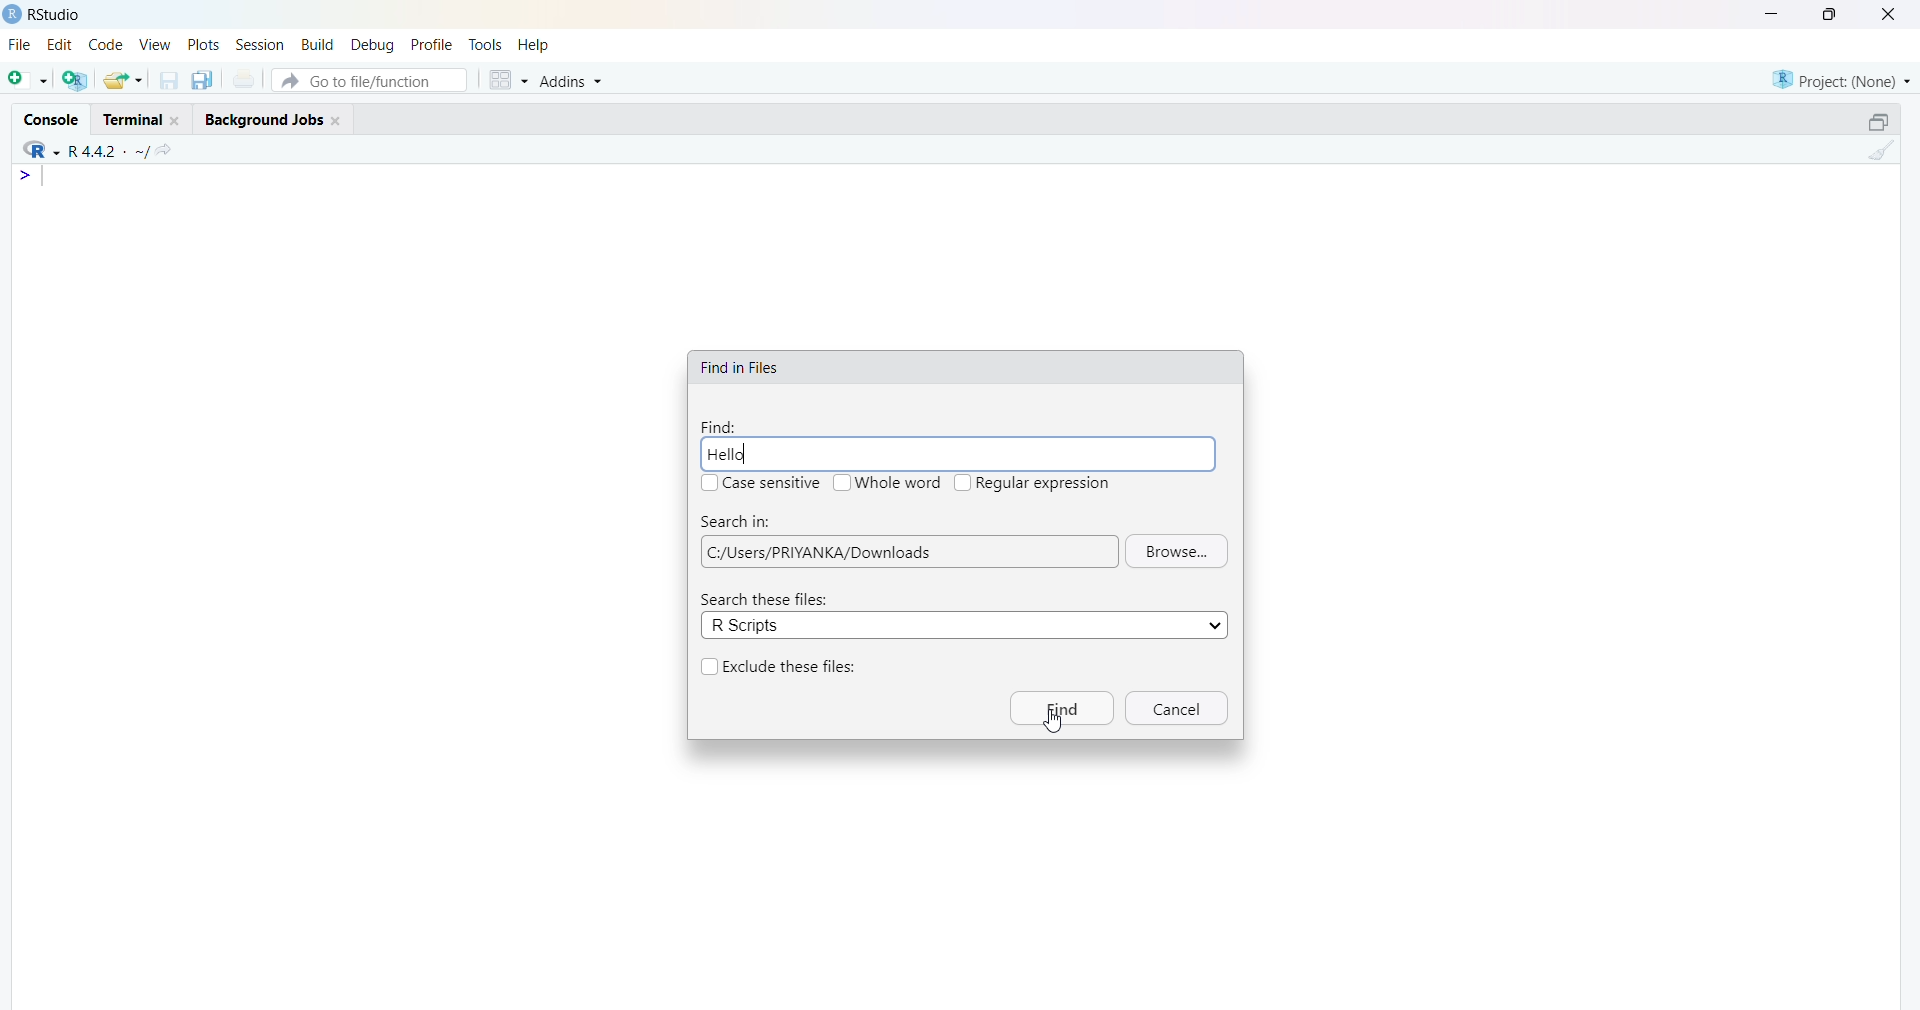 Image resolution: width=1920 pixels, height=1010 pixels. What do you see at coordinates (1044, 483) in the screenshot?
I see `Regular expression` at bounding box center [1044, 483].